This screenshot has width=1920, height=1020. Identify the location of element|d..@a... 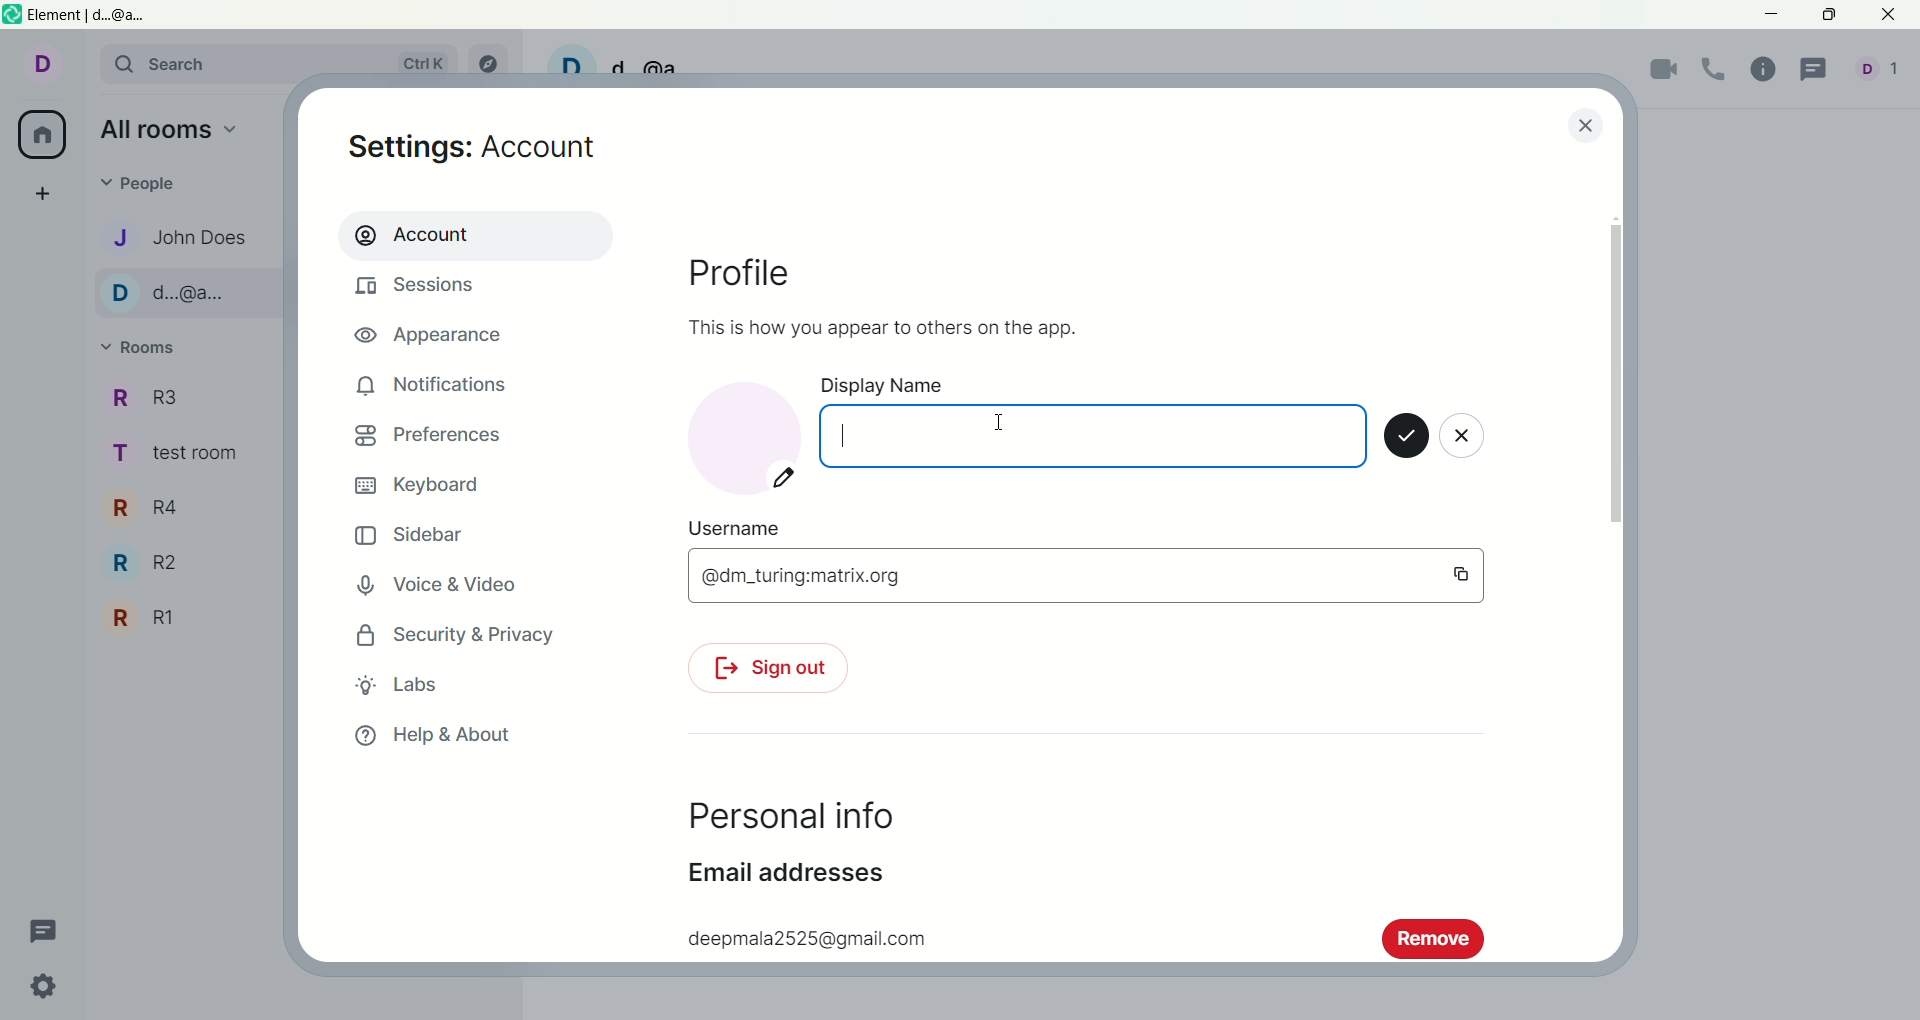
(81, 15).